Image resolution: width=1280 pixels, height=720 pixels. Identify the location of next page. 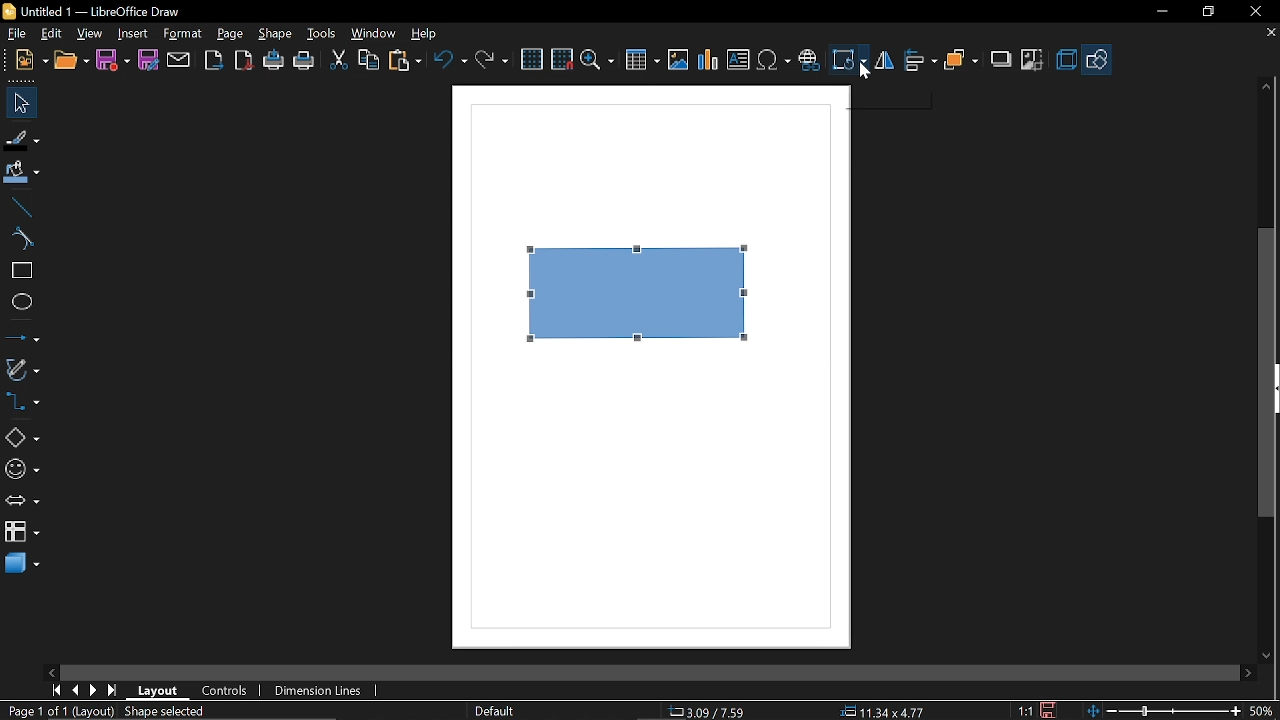
(94, 691).